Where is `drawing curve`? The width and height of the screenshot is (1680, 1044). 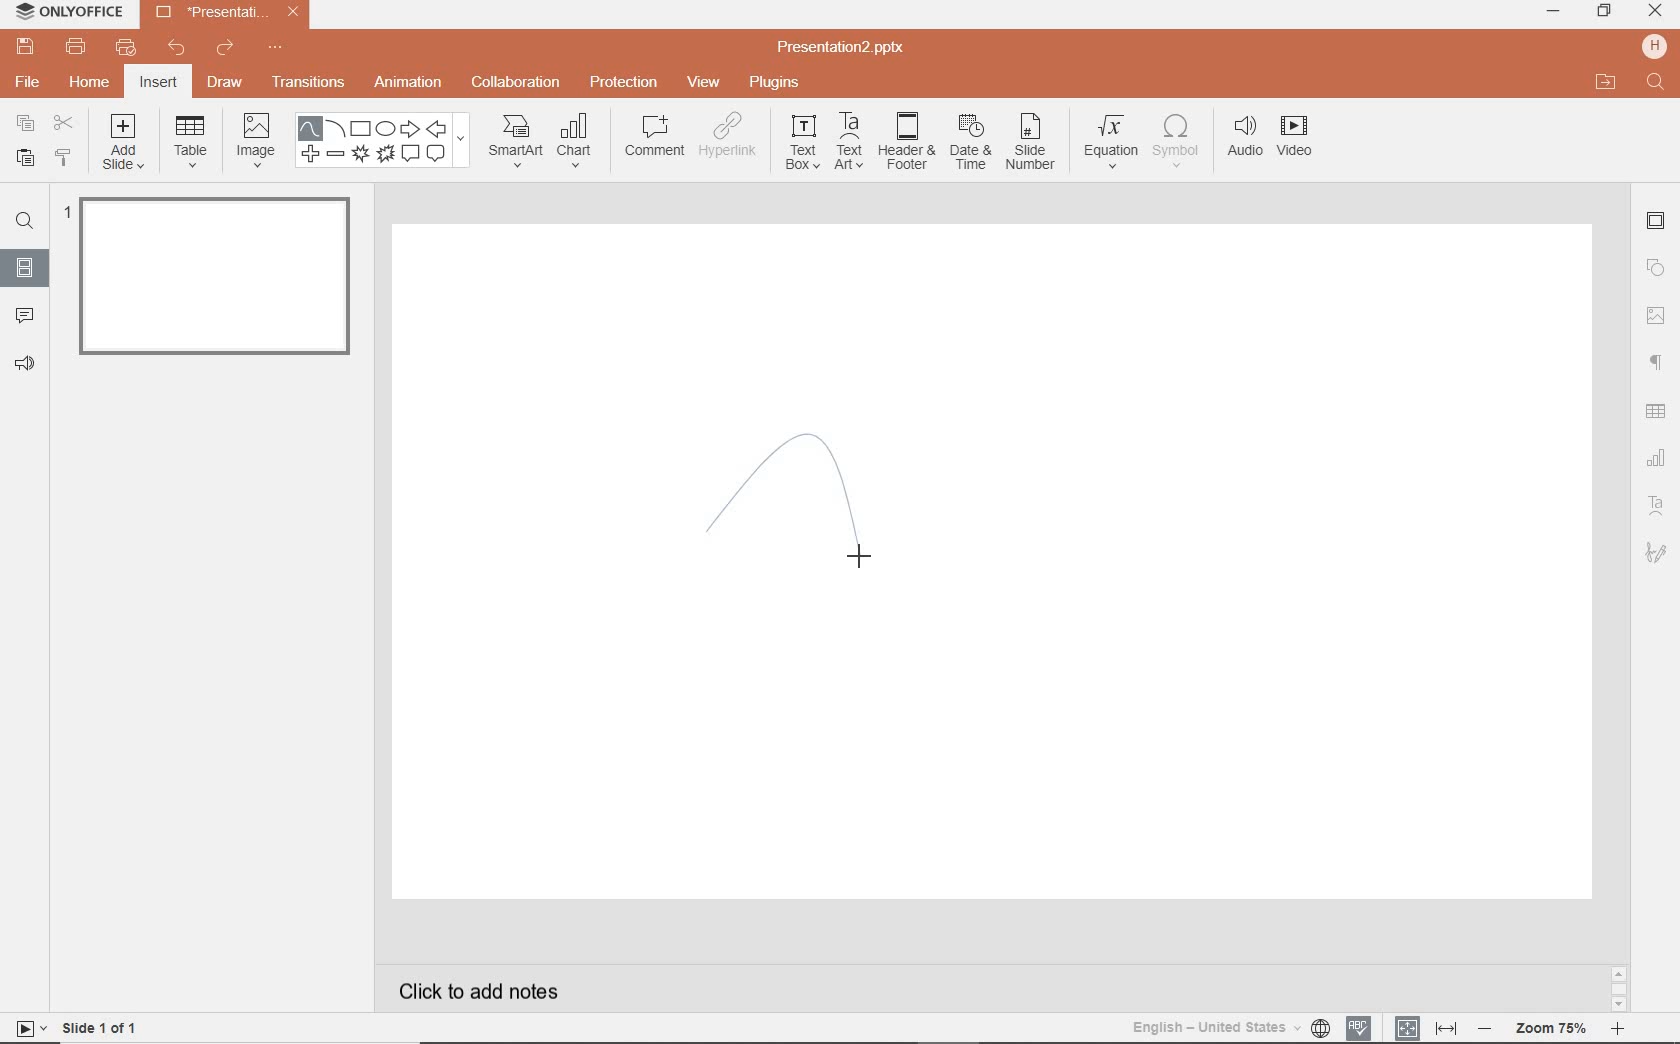
drawing curve is located at coordinates (781, 510).